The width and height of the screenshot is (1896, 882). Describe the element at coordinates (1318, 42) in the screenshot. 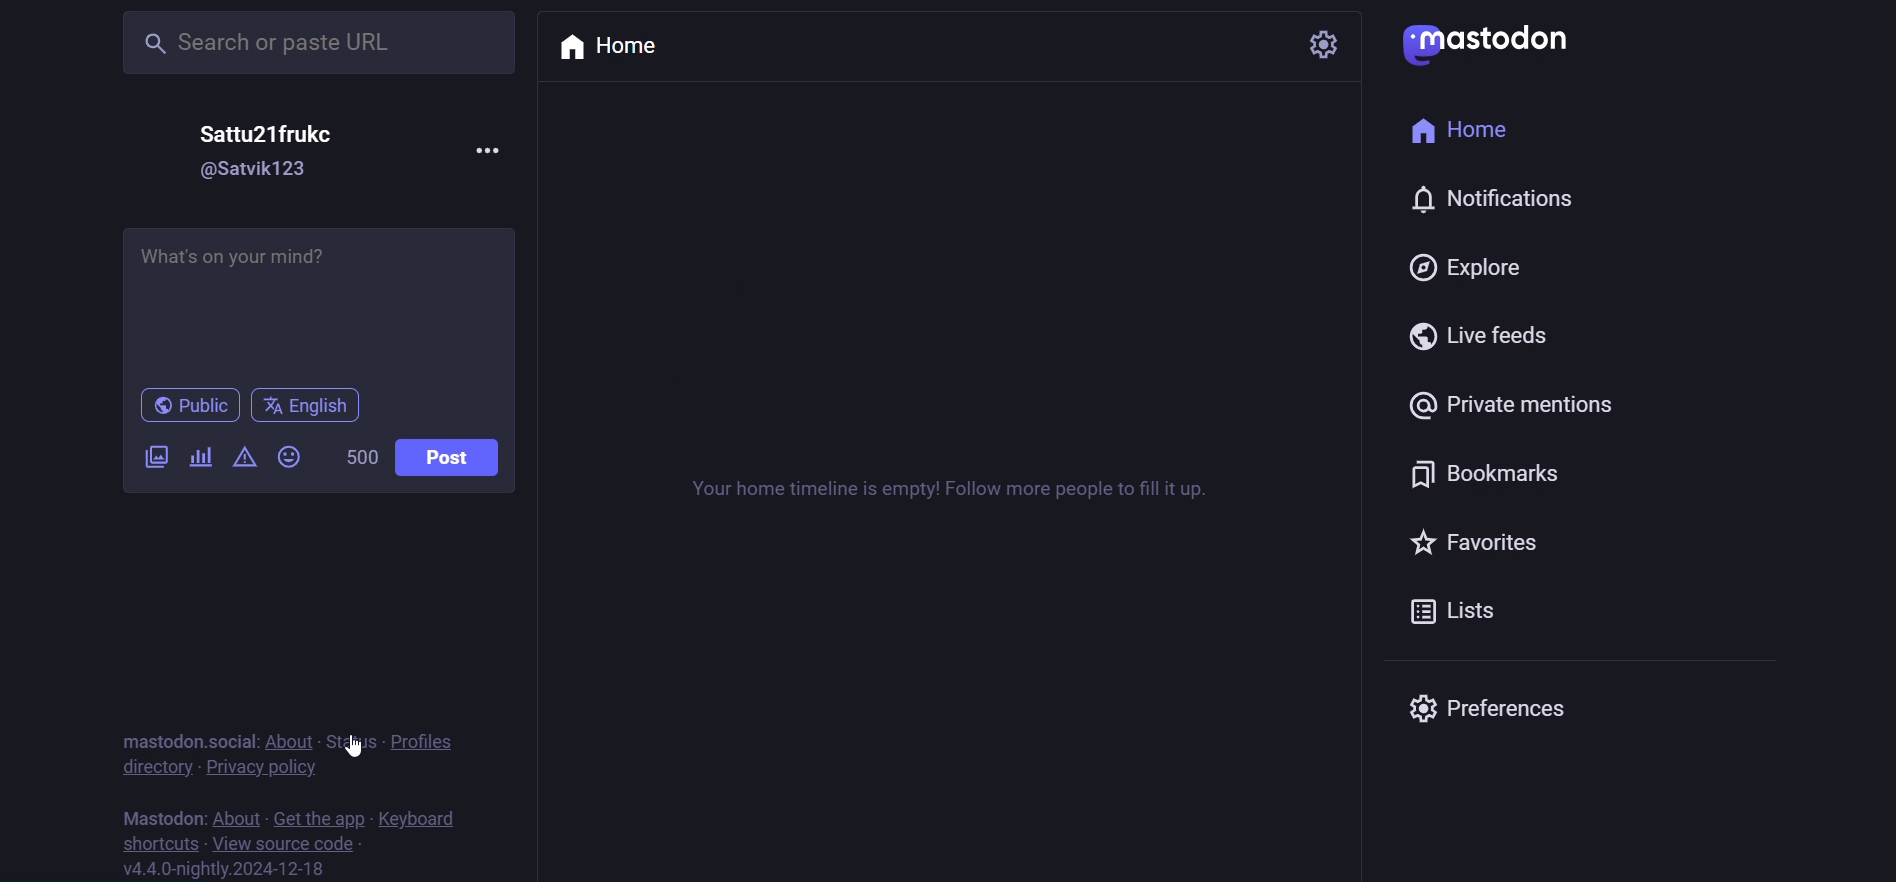

I see `setting` at that location.